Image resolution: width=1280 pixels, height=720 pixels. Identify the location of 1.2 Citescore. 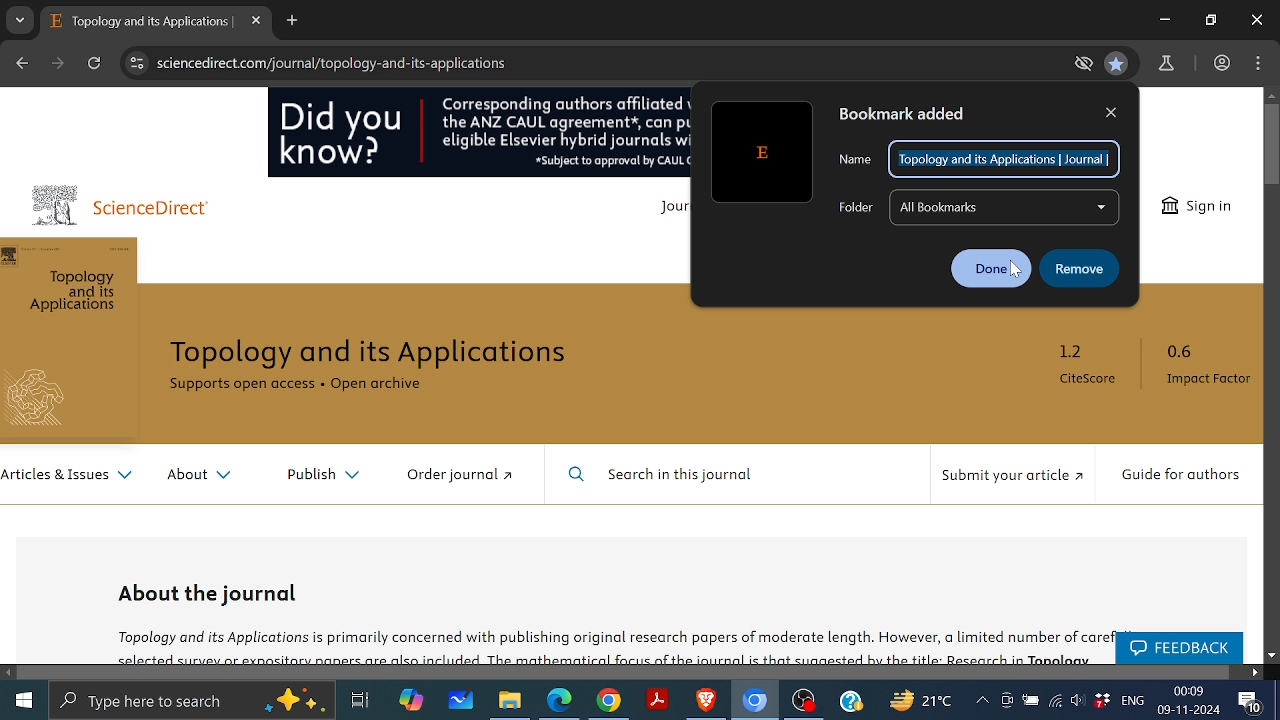
(1091, 369).